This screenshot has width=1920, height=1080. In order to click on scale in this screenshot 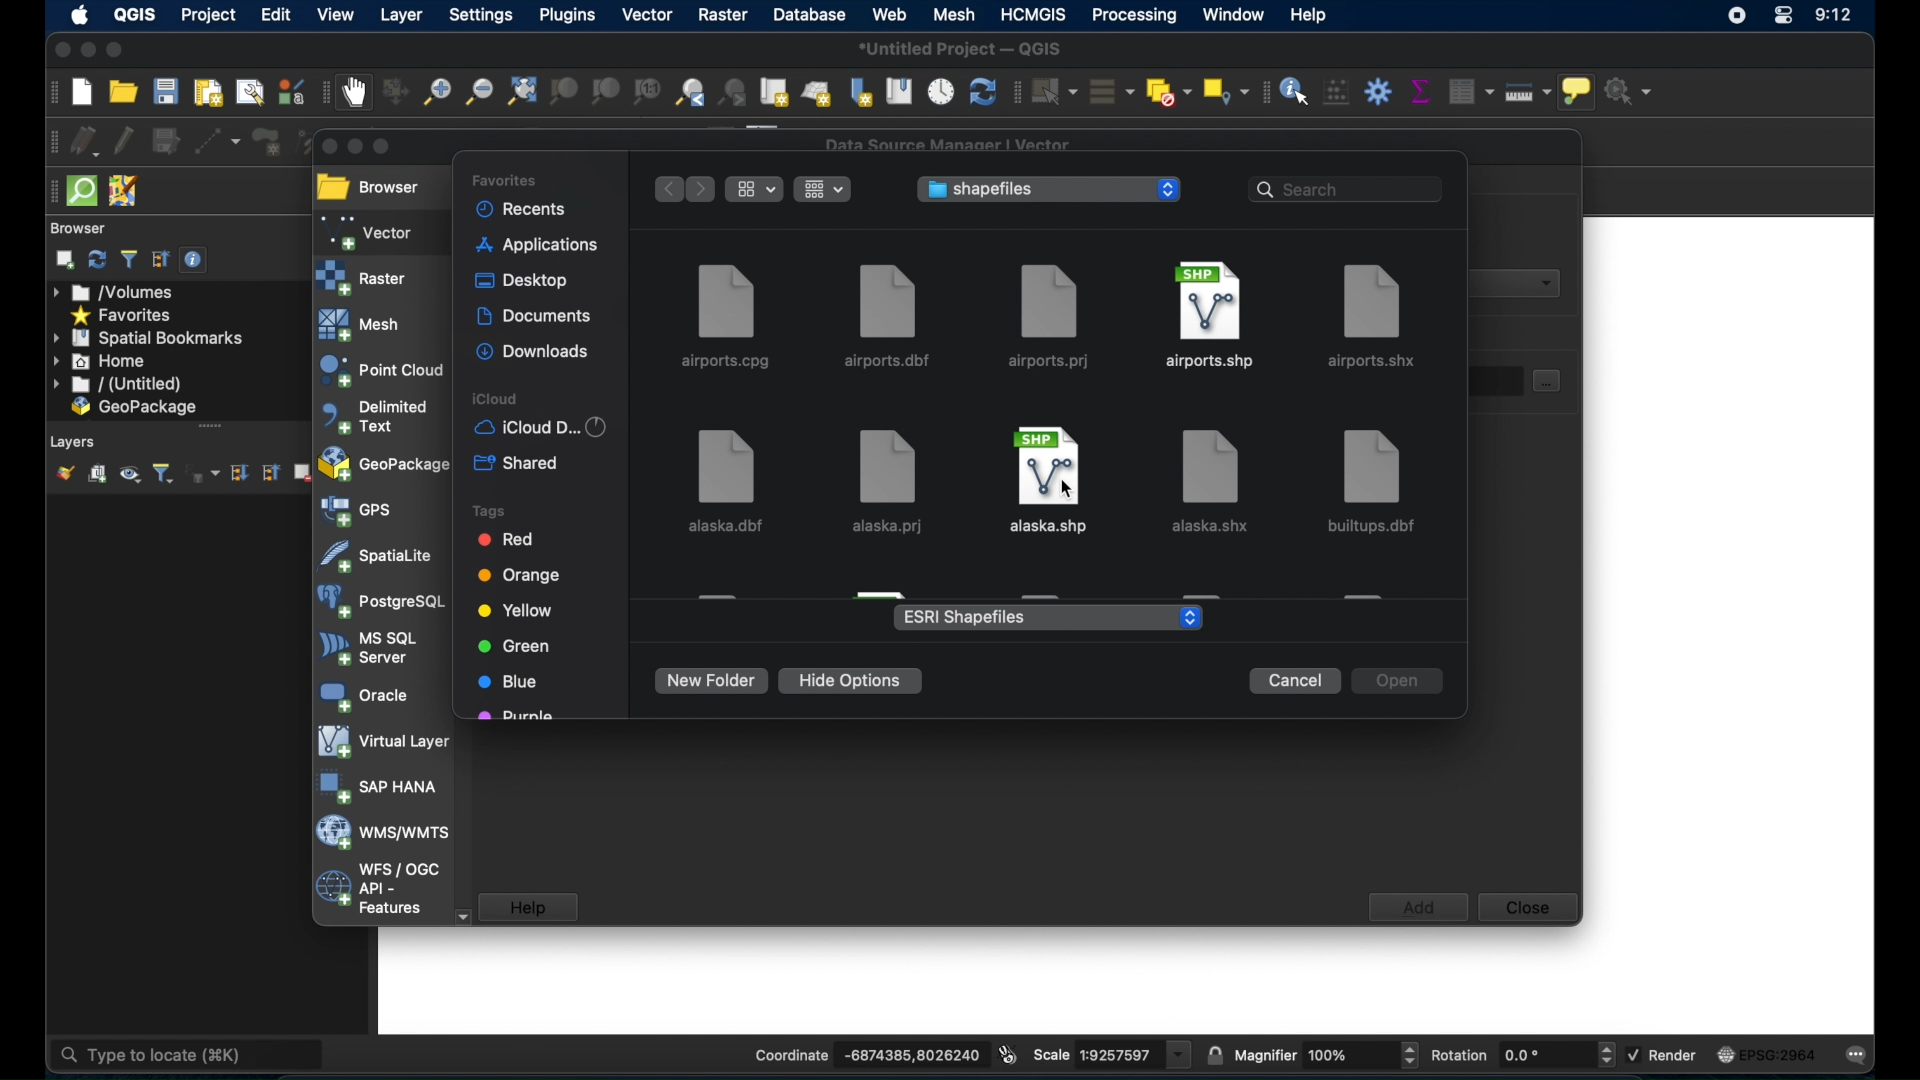, I will do `click(1111, 1054)`.